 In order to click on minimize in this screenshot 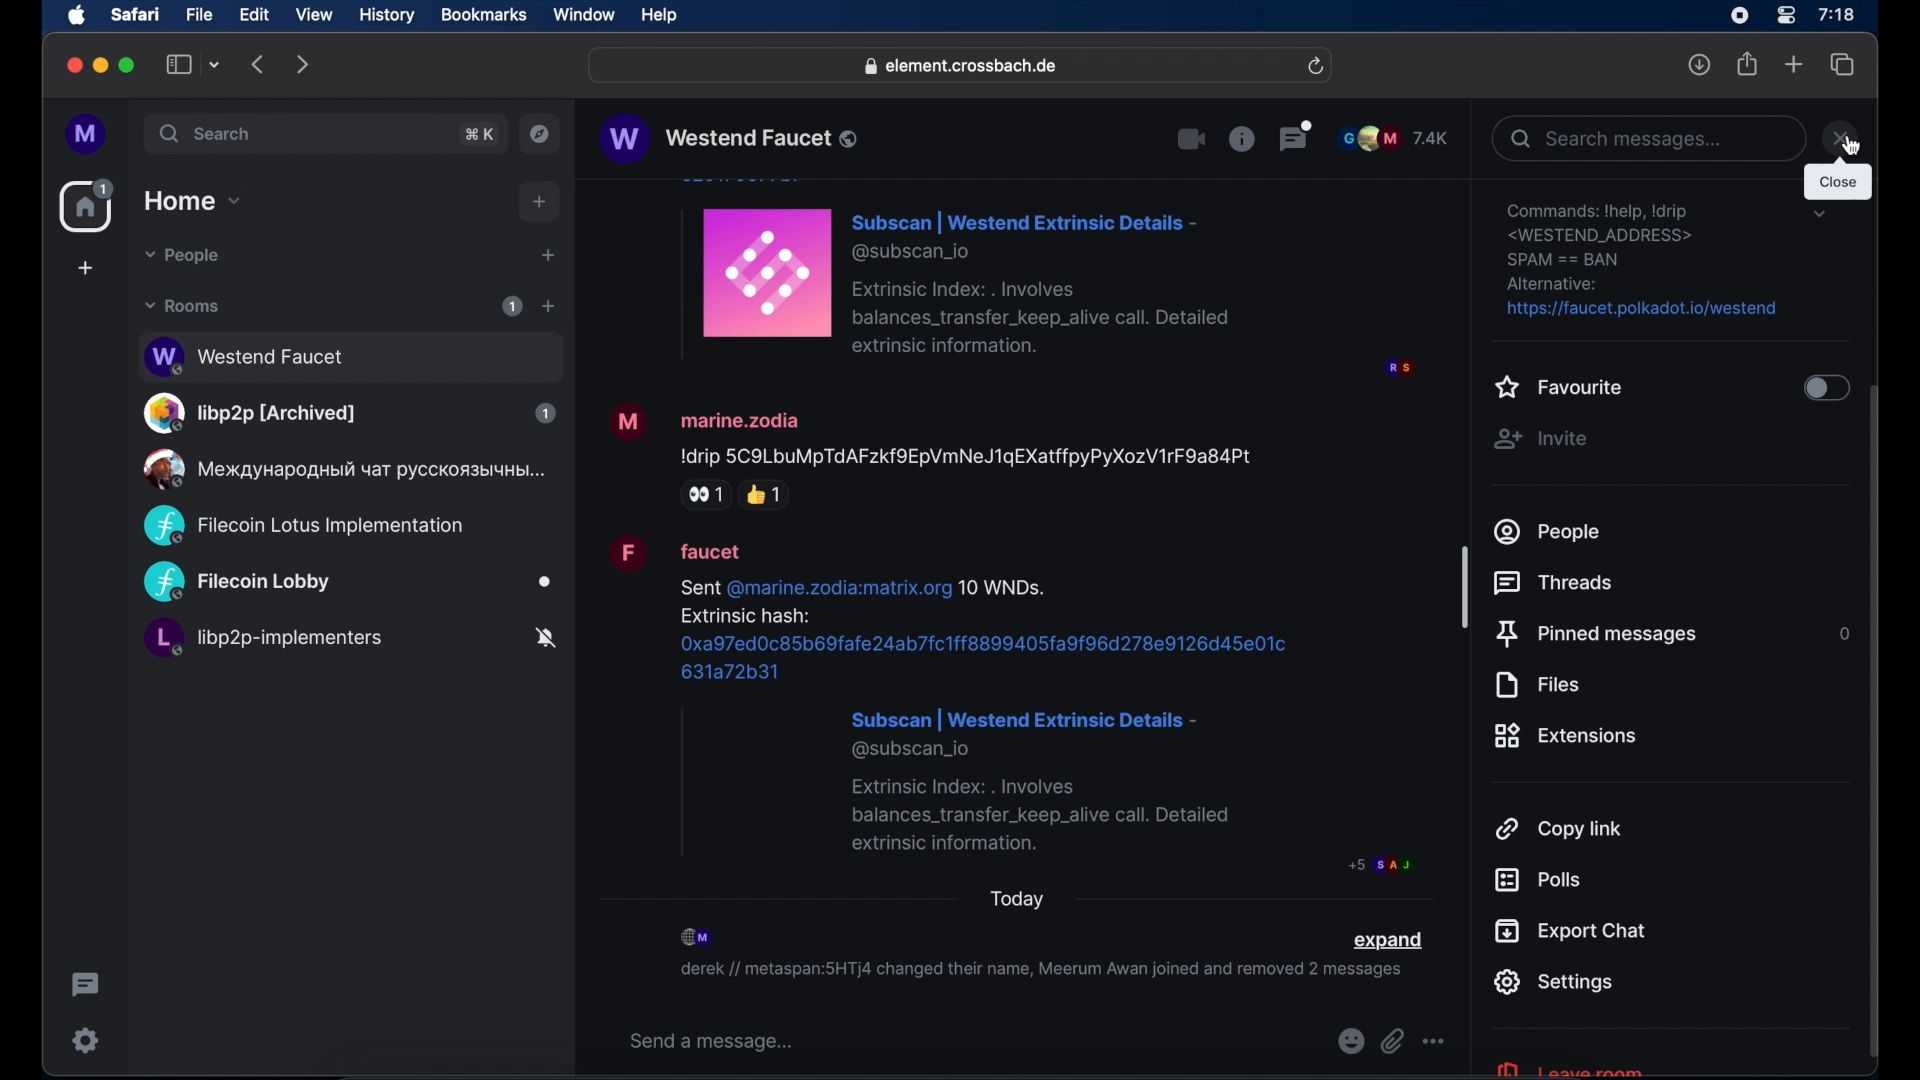, I will do `click(101, 65)`.